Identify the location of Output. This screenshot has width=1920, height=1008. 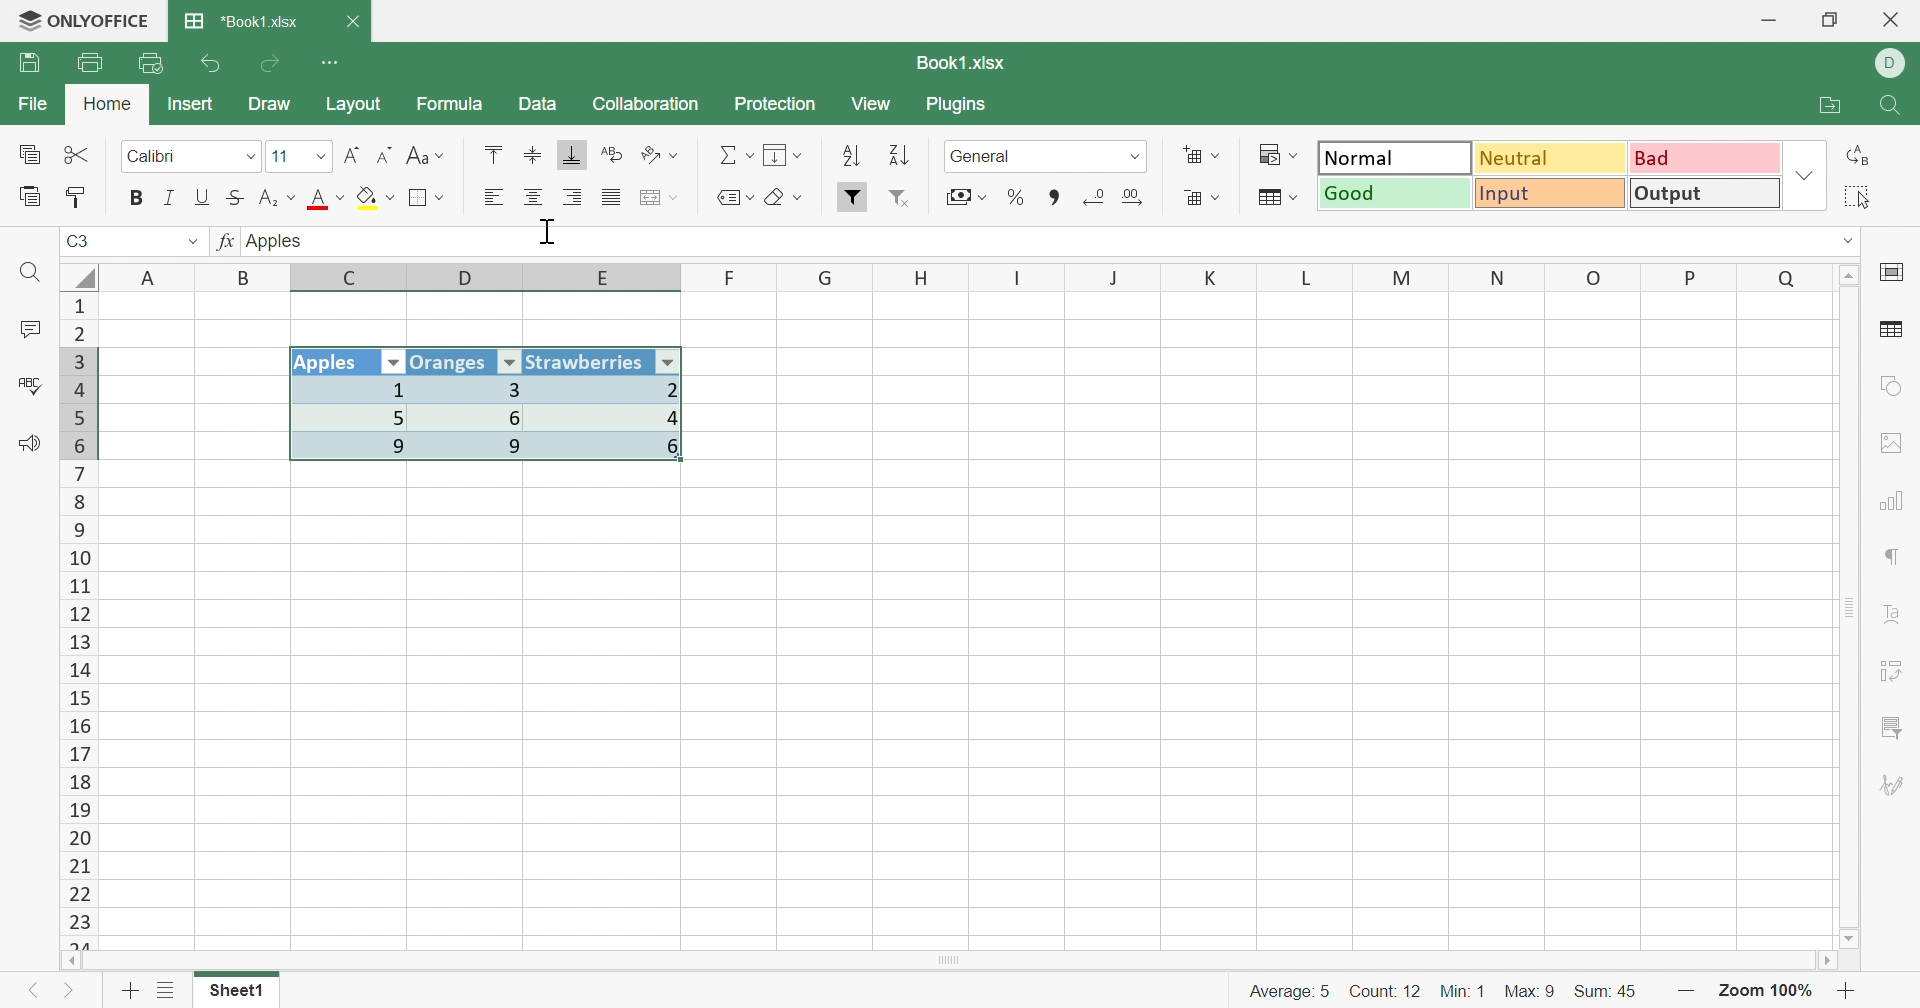
(1706, 196).